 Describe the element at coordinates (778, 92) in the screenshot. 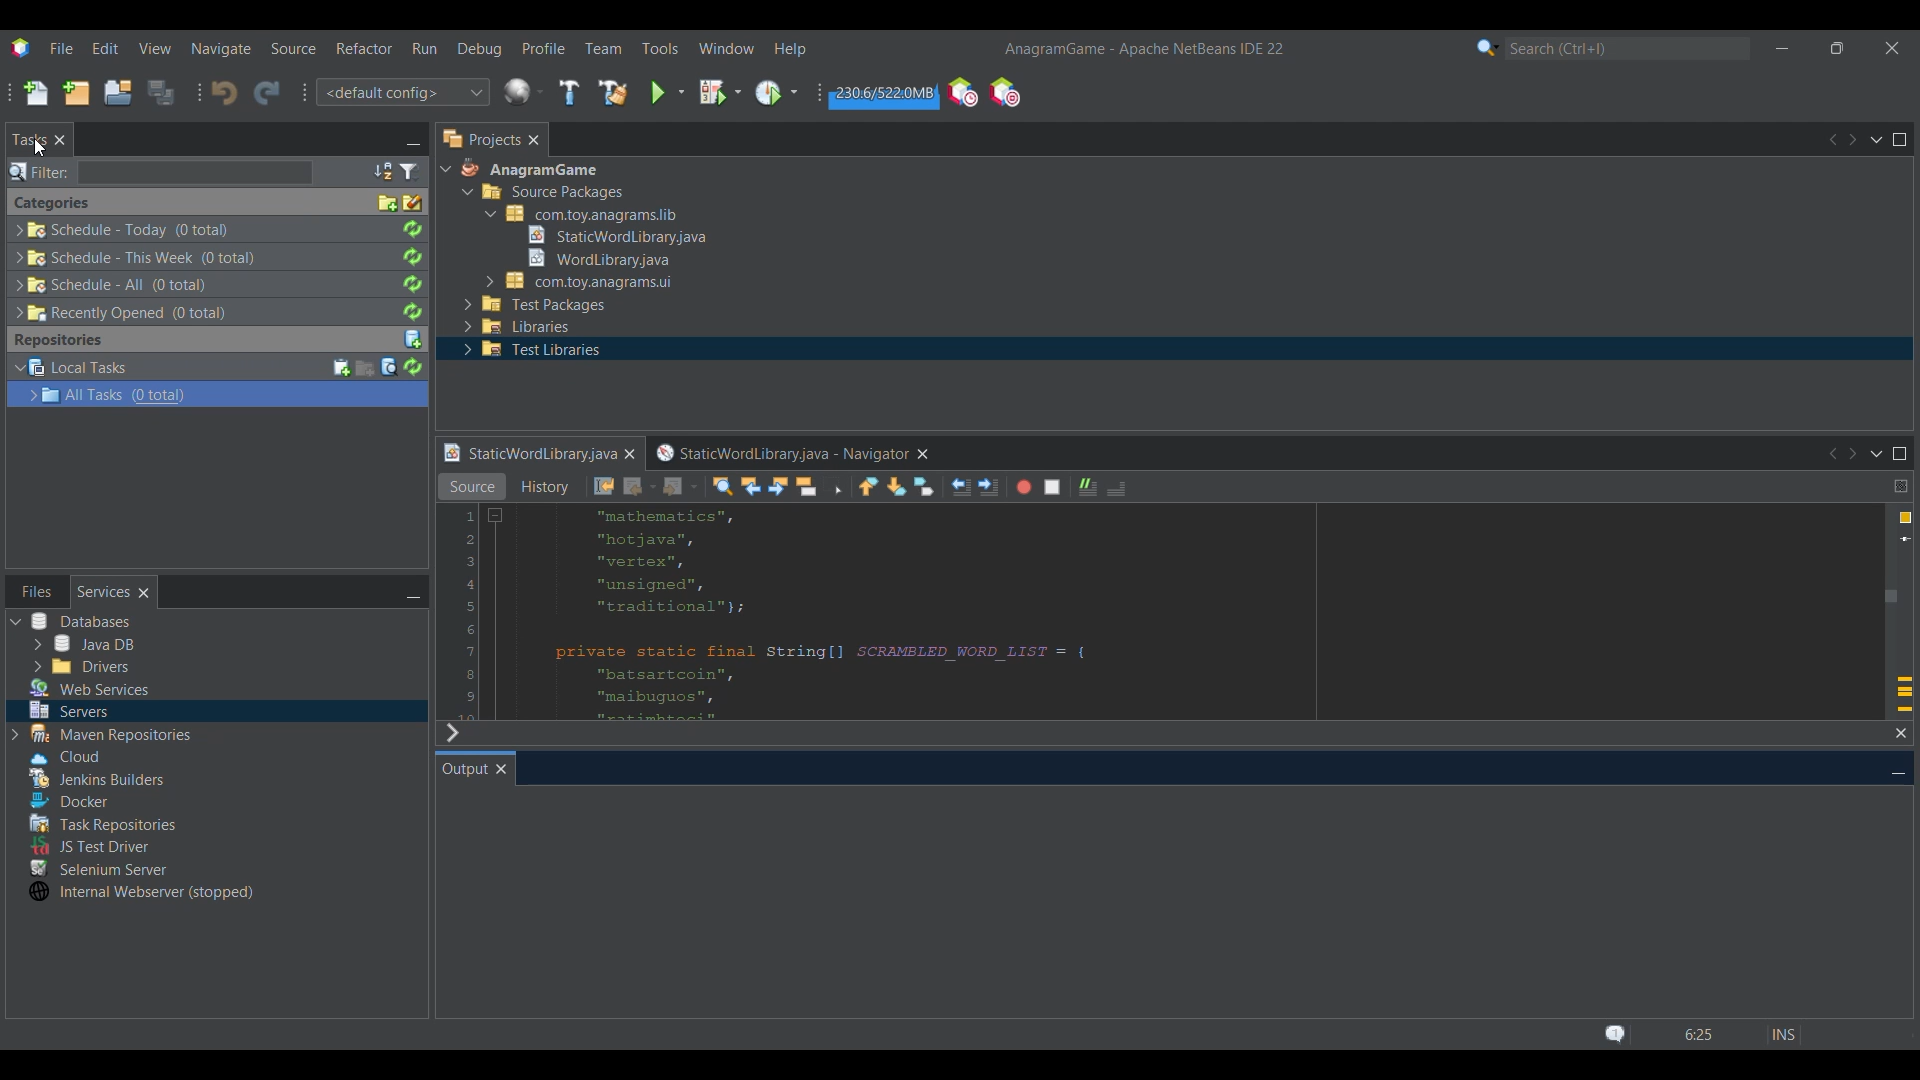

I see `Profile main prject settings` at that location.